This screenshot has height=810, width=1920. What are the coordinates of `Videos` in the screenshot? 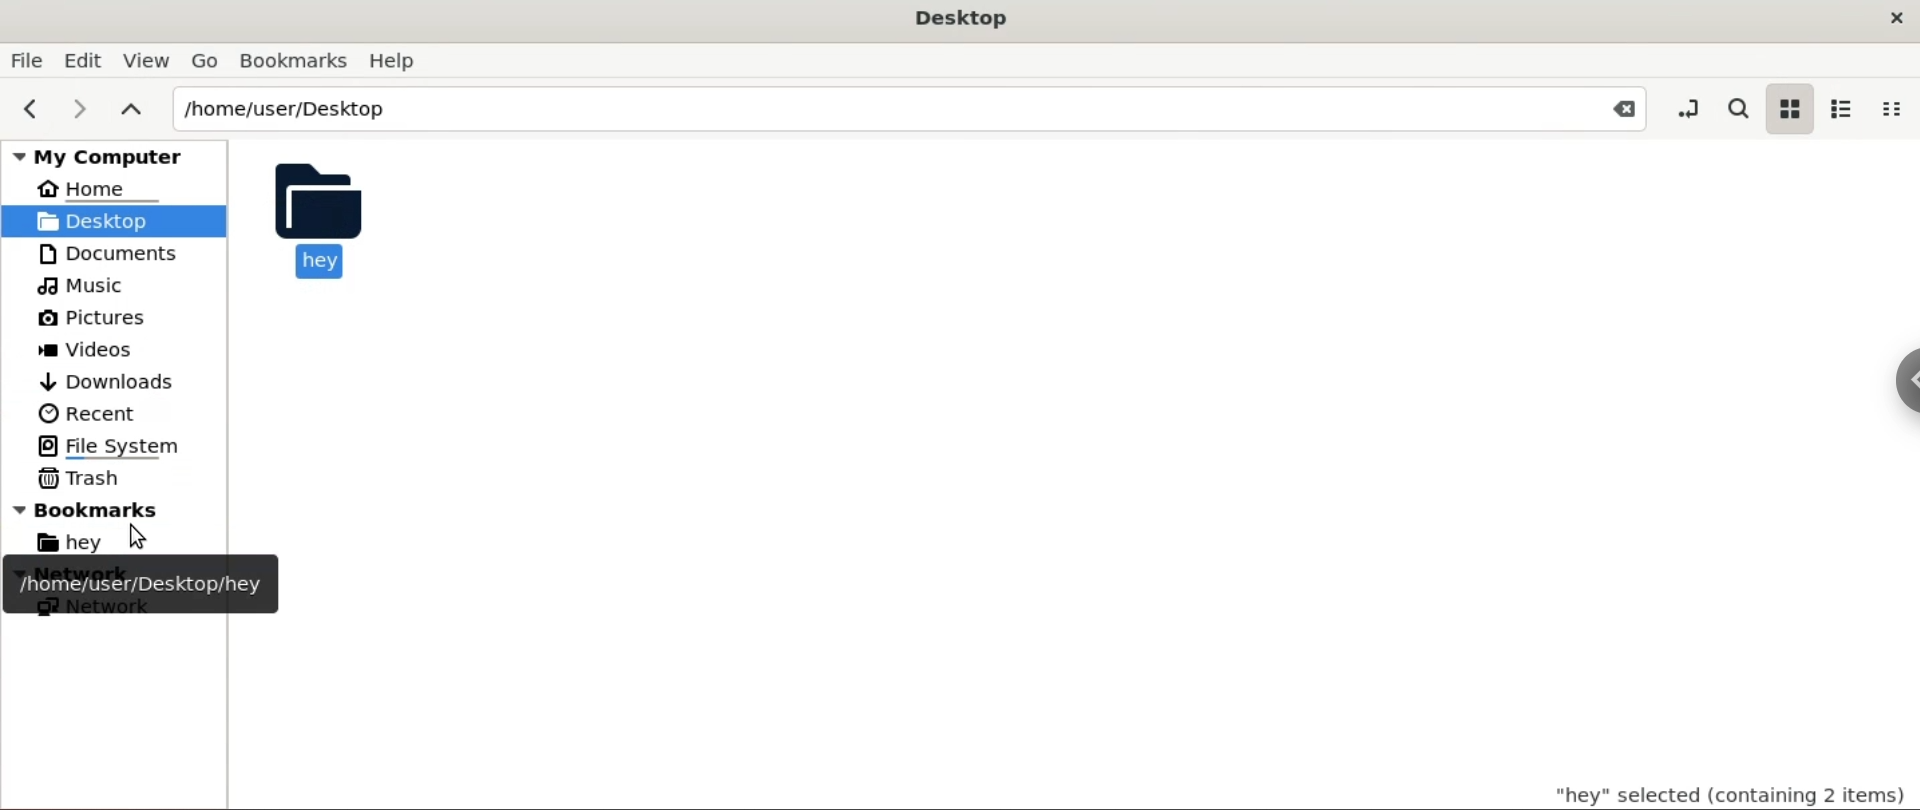 It's located at (100, 351).